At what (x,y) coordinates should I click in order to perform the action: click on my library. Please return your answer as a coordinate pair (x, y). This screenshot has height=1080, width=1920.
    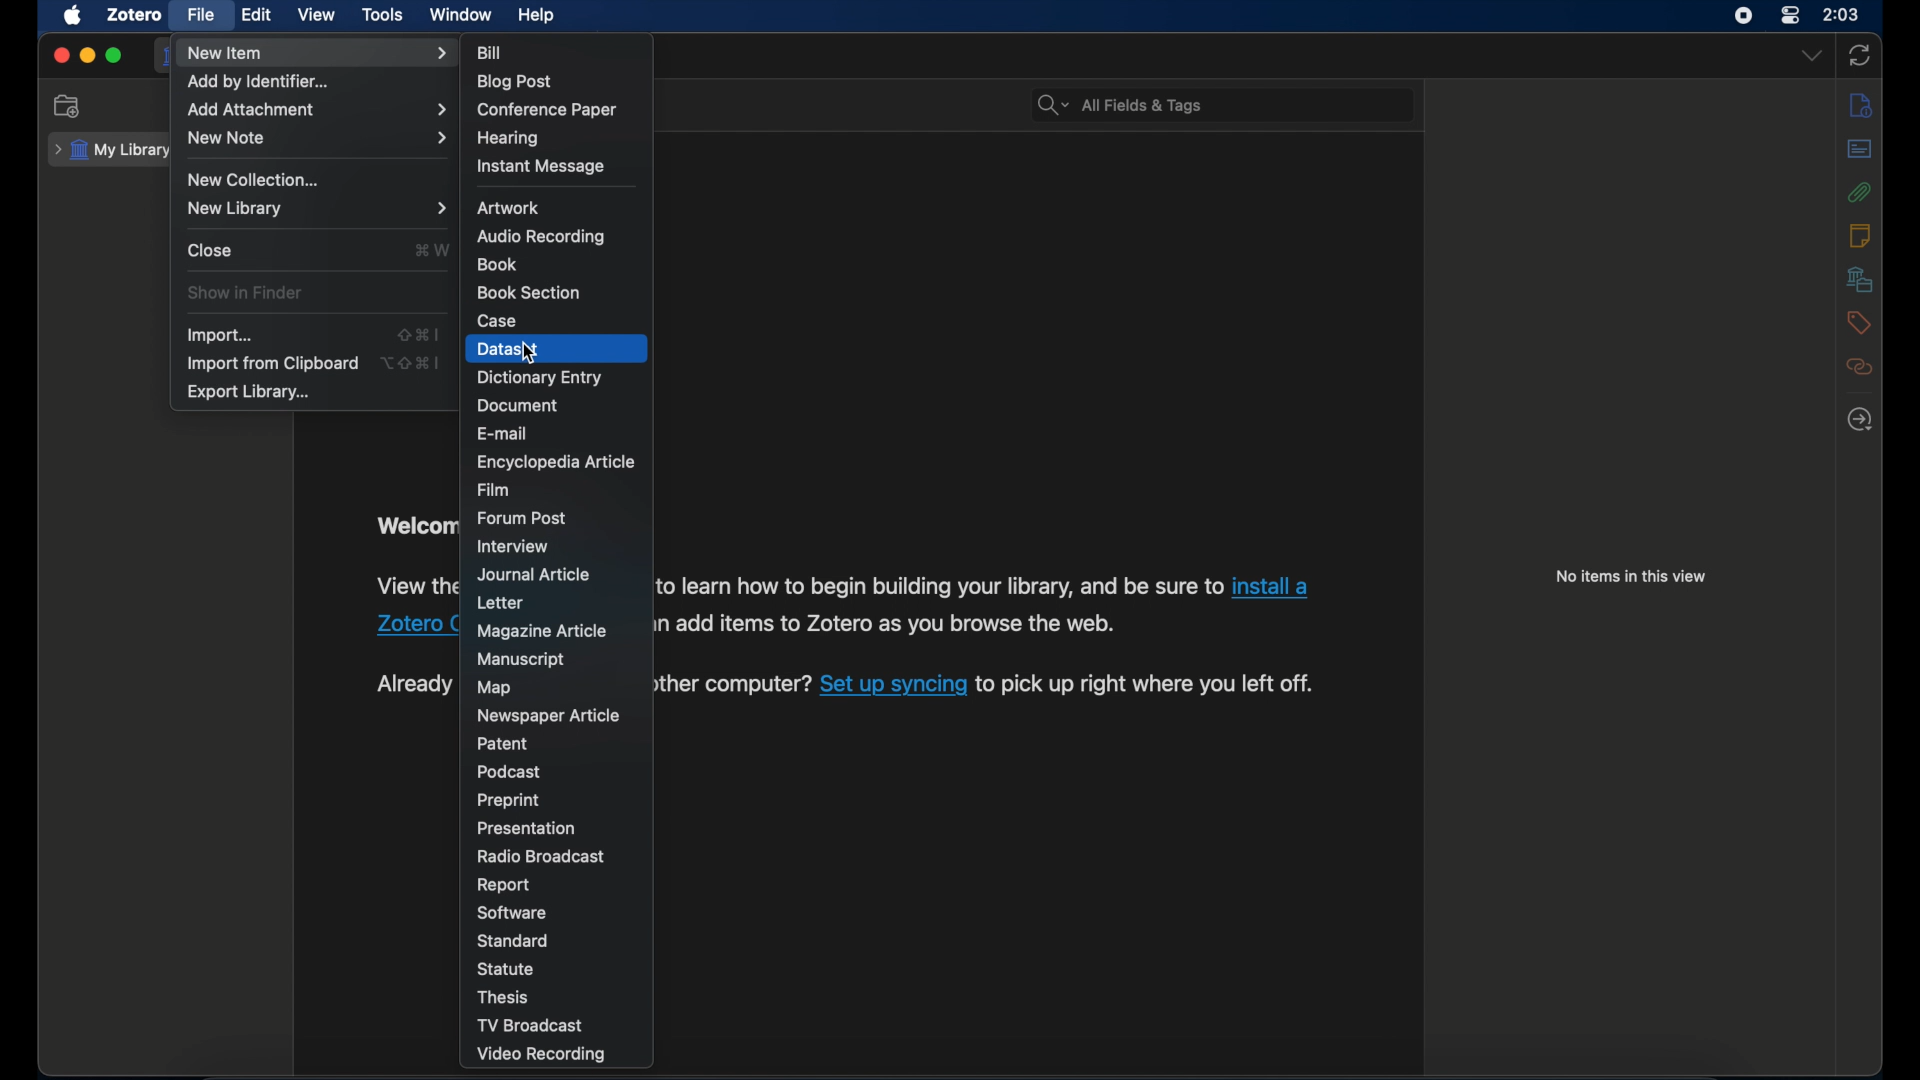
    Looking at the image, I should click on (114, 150).